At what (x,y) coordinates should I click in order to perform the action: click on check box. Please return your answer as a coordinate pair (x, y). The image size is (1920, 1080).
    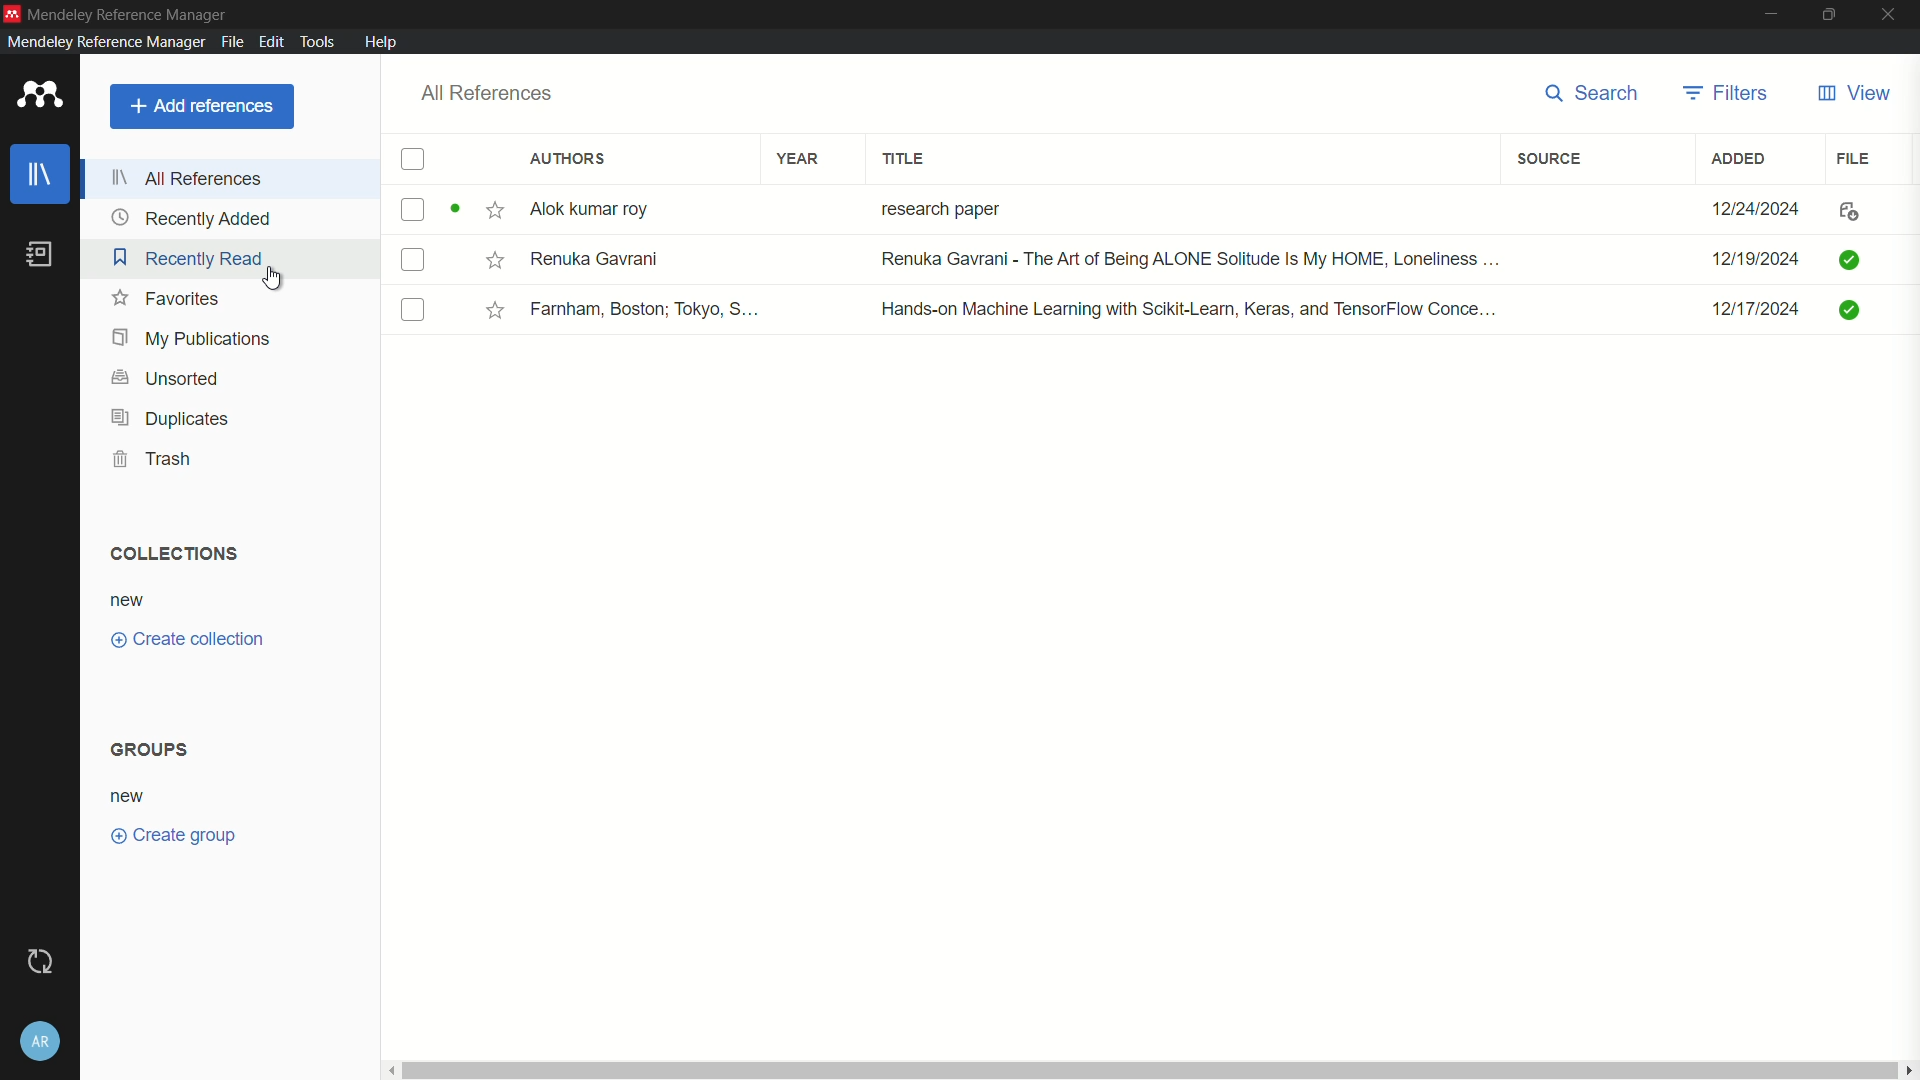
    Looking at the image, I should click on (414, 160).